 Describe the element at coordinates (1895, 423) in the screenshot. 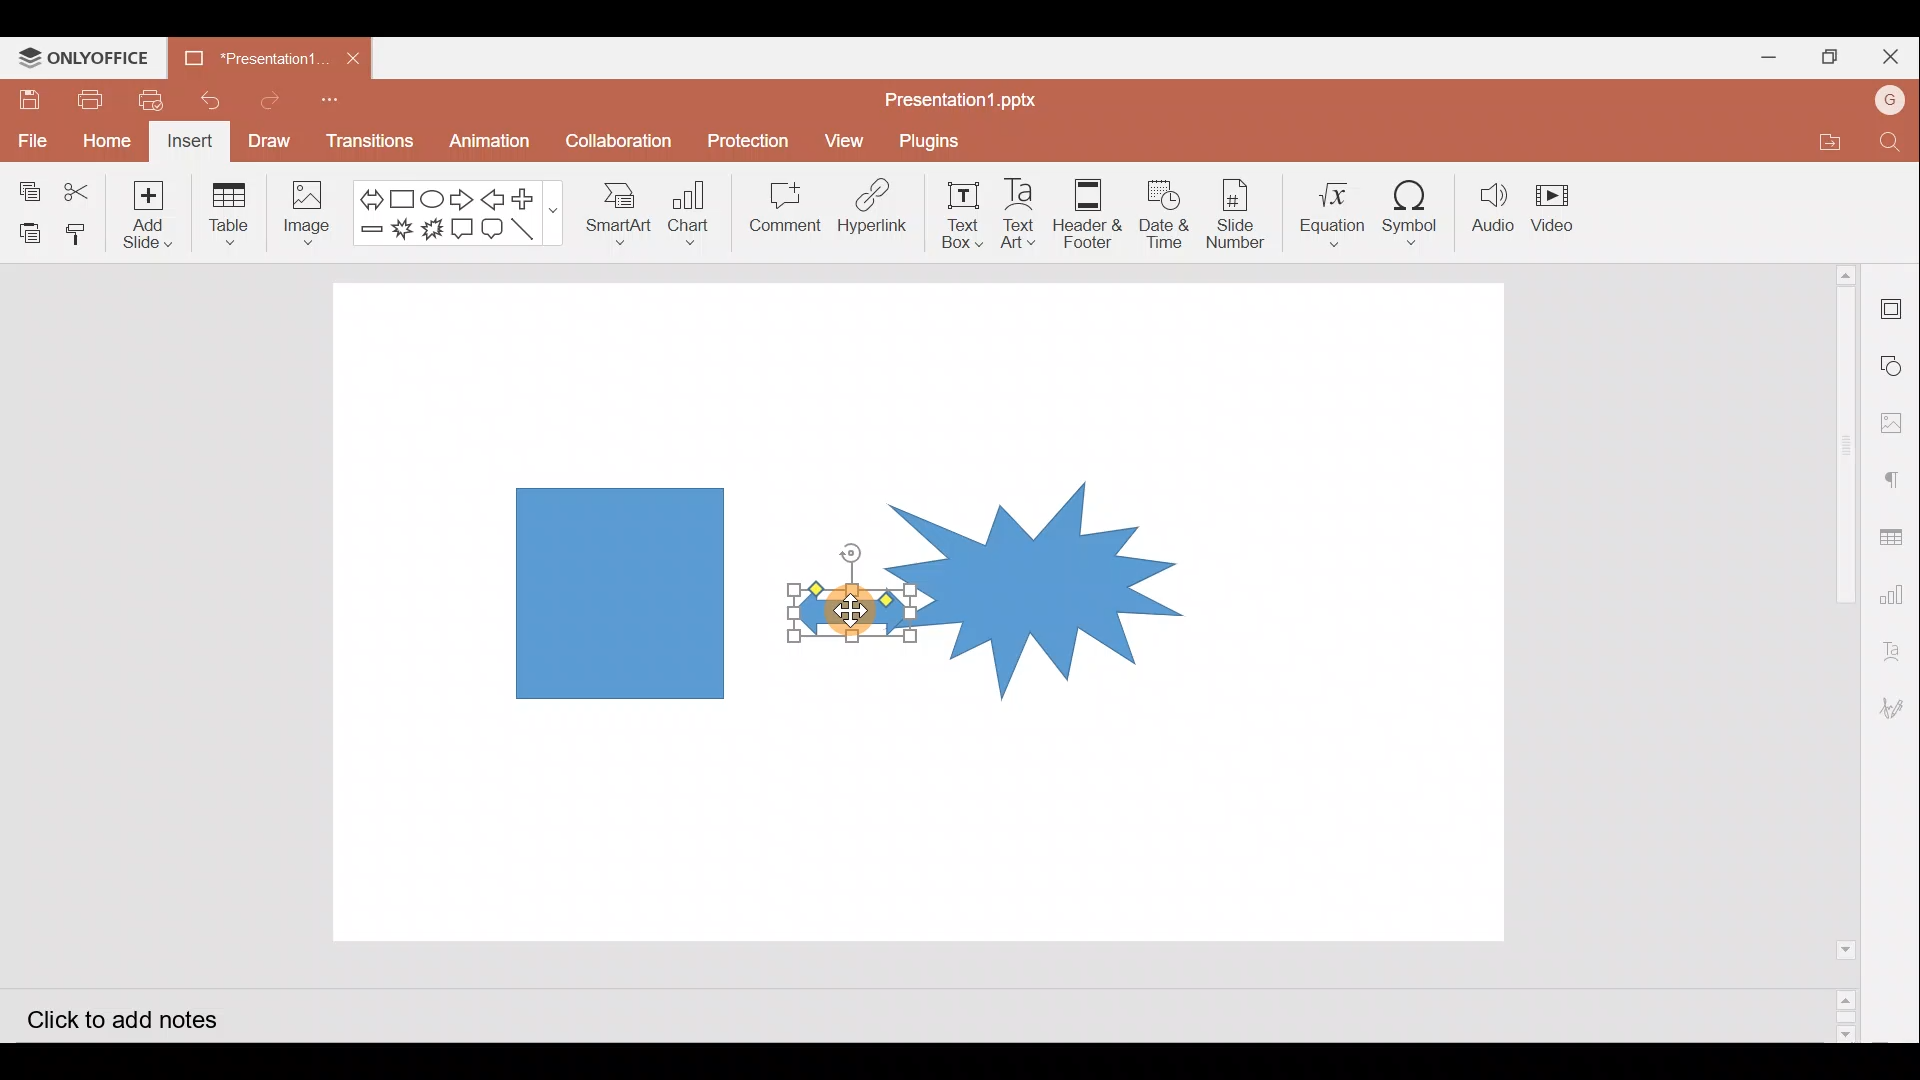

I see `Image settings` at that location.